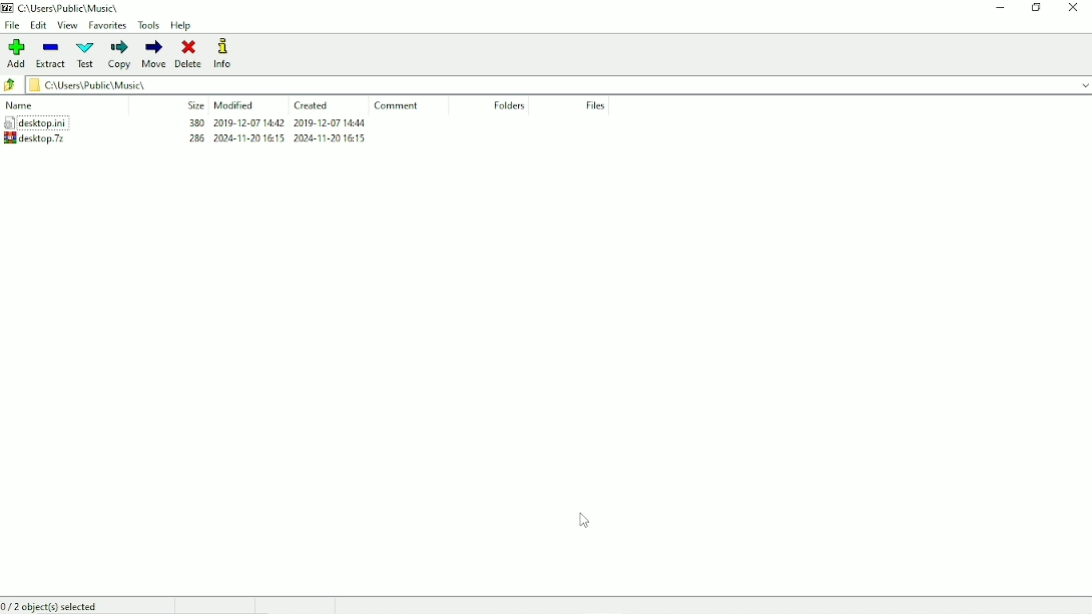 This screenshot has height=614, width=1092. What do you see at coordinates (584, 521) in the screenshot?
I see `Cursor` at bounding box center [584, 521].